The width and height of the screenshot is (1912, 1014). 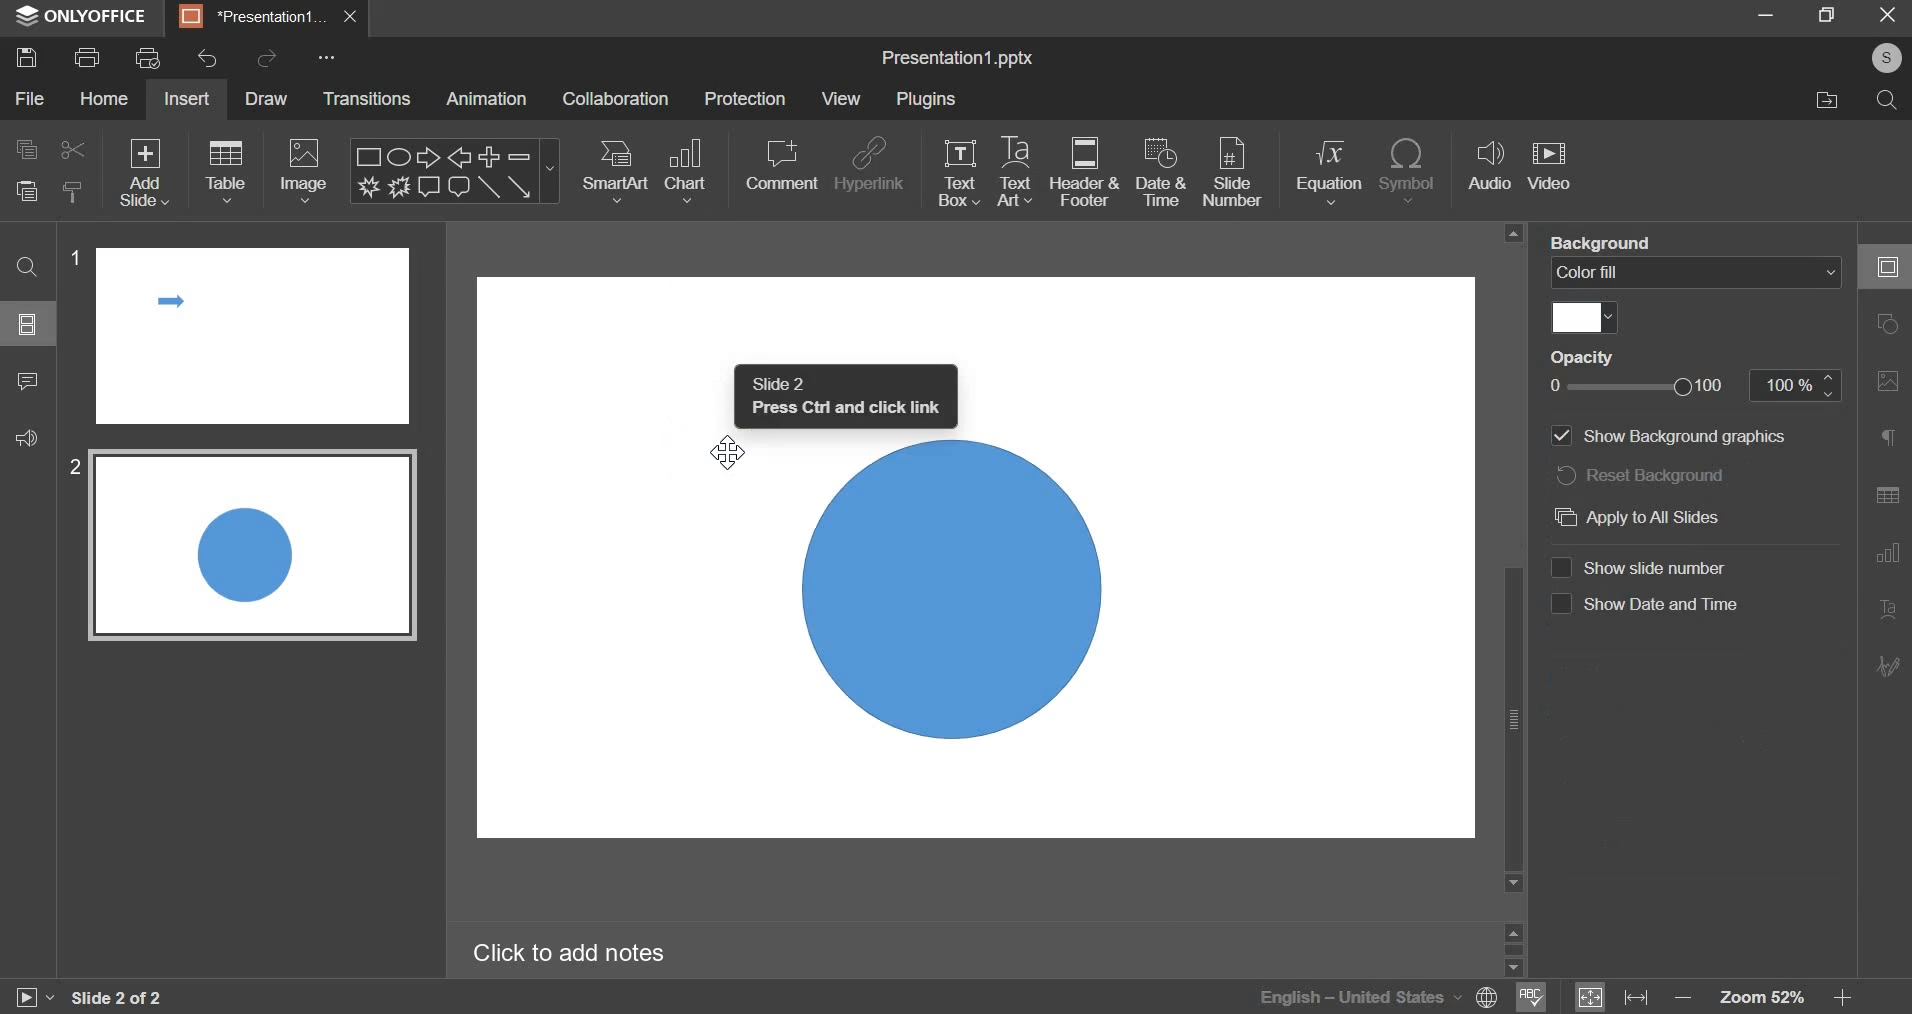 What do you see at coordinates (1892, 495) in the screenshot?
I see `Table settings` at bounding box center [1892, 495].